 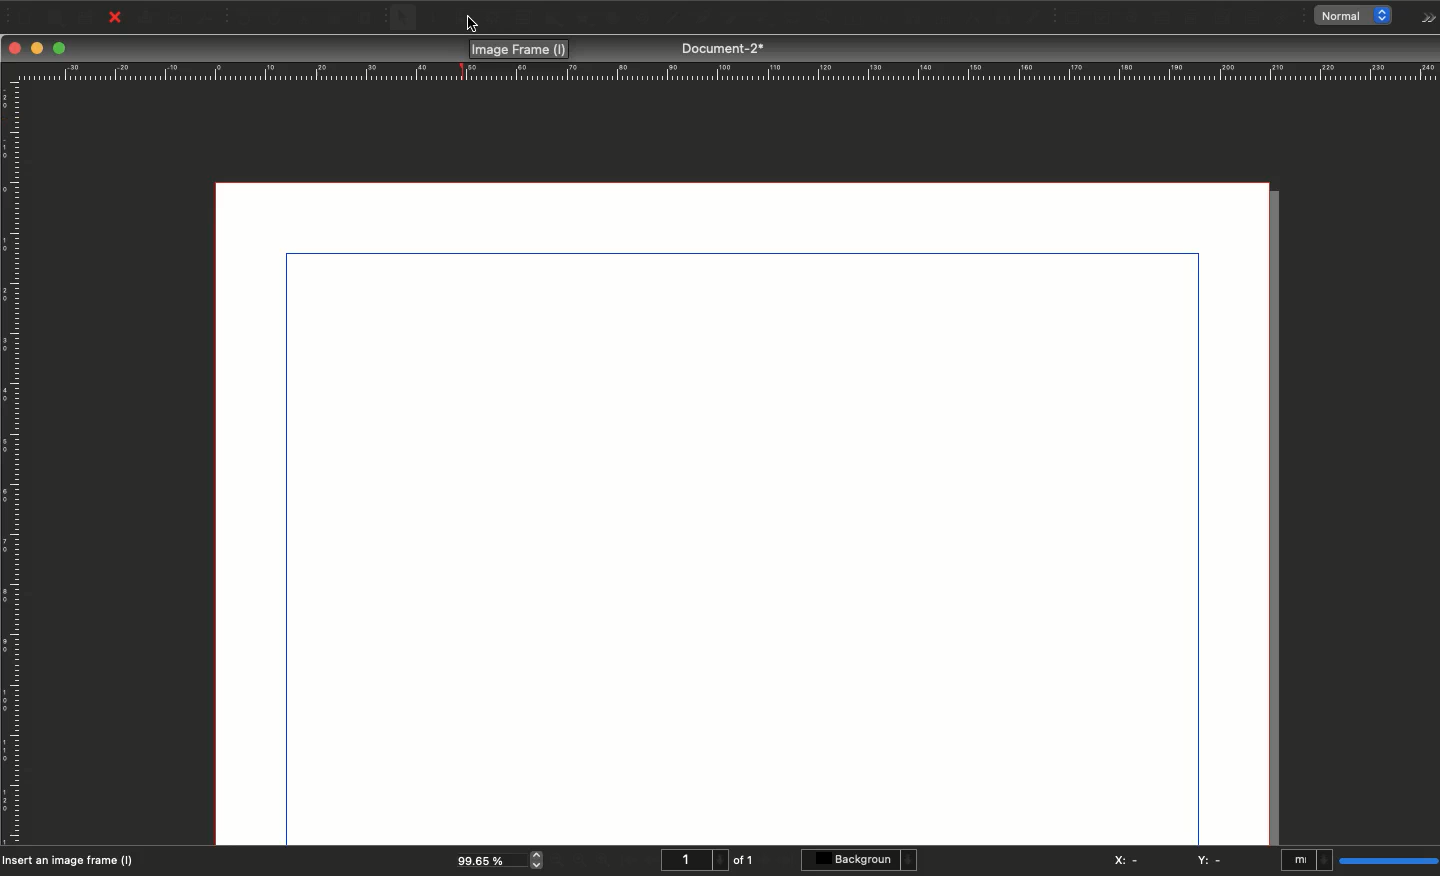 I want to click on Link text frames, so click(x=905, y=17).